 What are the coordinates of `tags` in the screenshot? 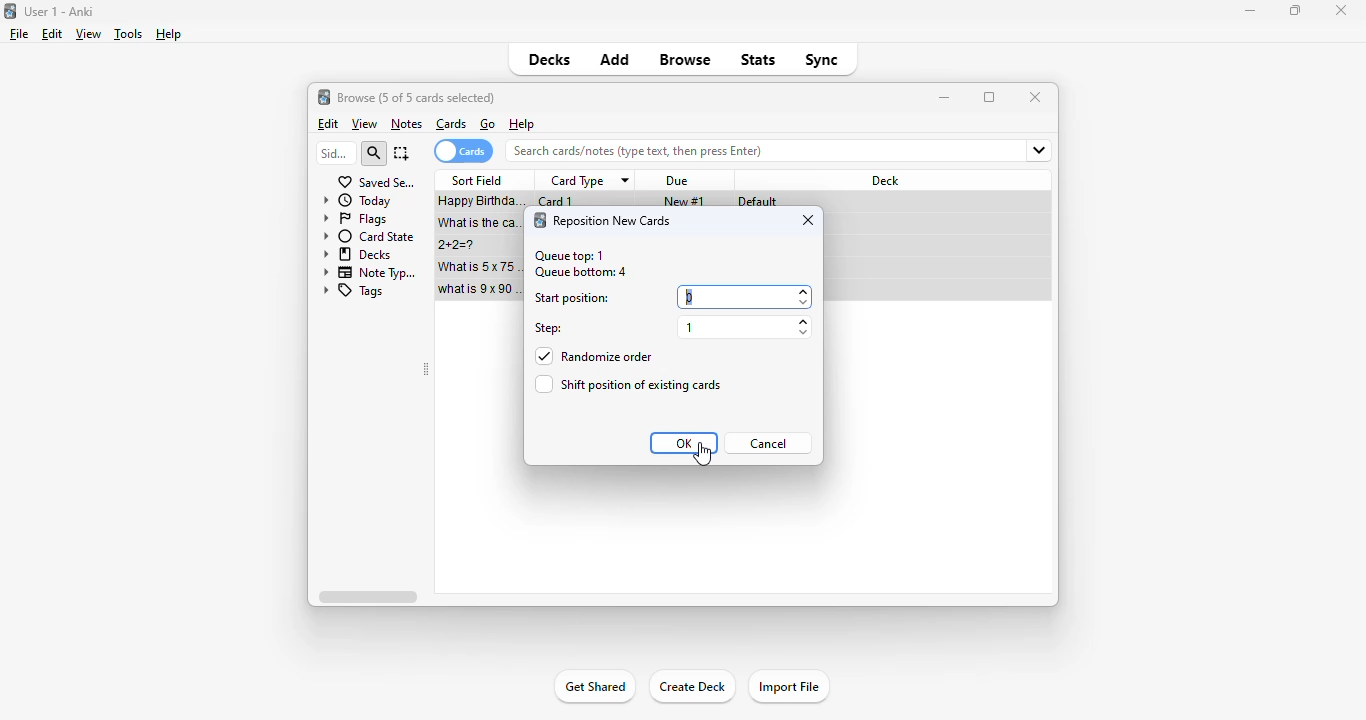 It's located at (354, 291).